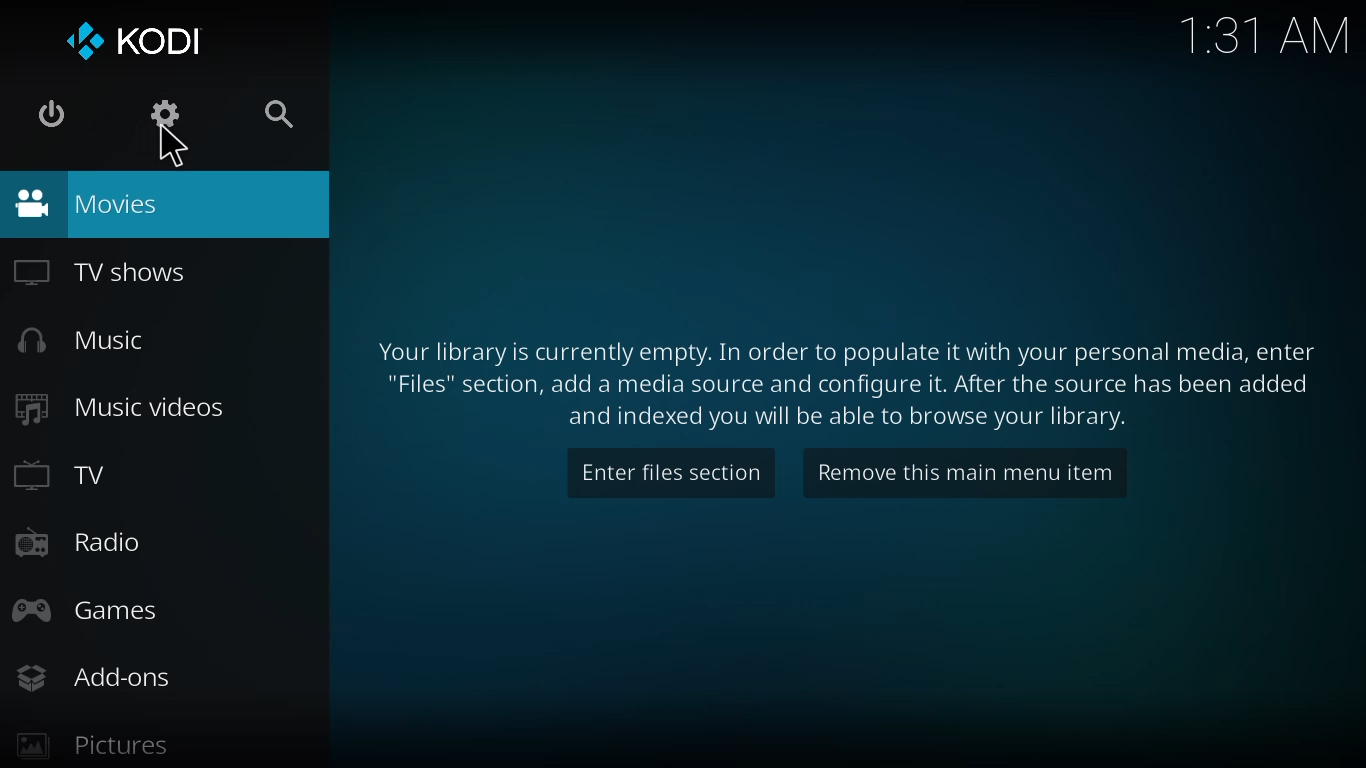 Image resolution: width=1366 pixels, height=768 pixels. Describe the element at coordinates (63, 477) in the screenshot. I see `tv` at that location.